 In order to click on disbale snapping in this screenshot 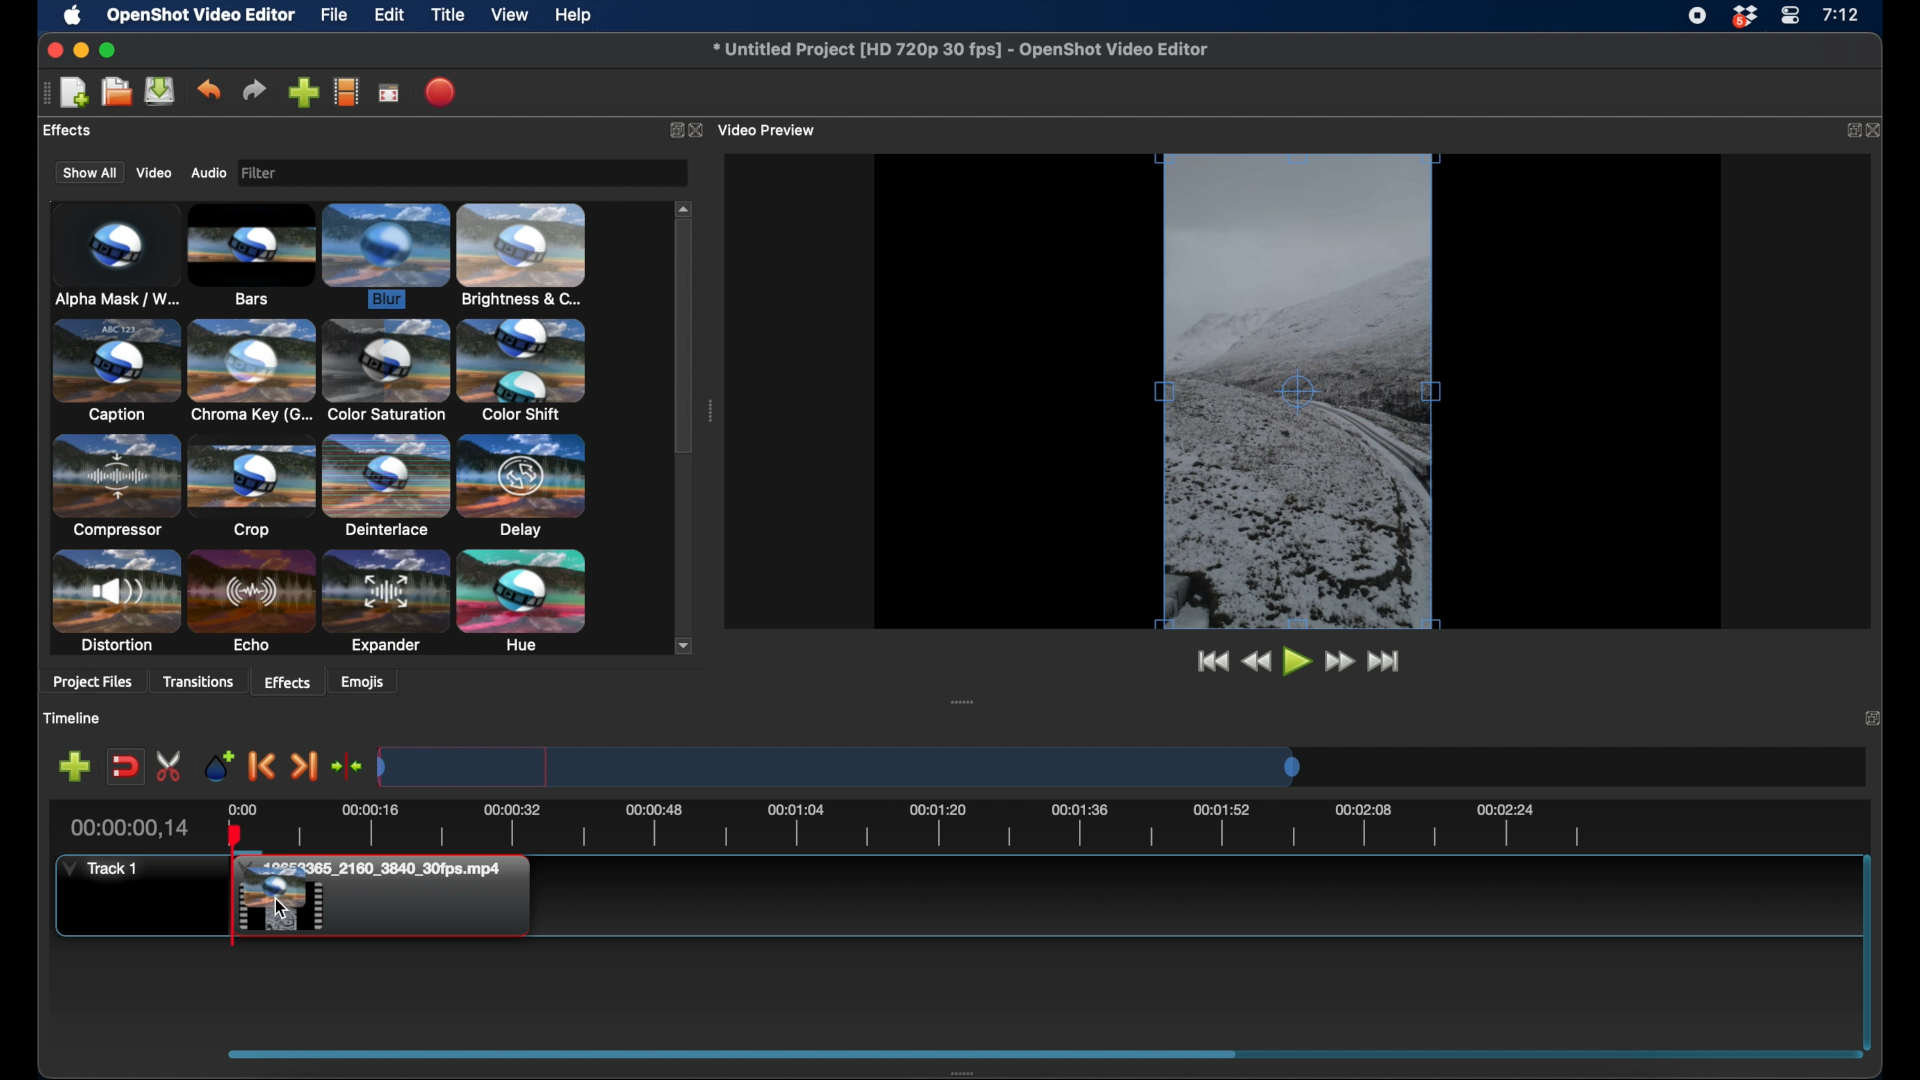, I will do `click(127, 765)`.